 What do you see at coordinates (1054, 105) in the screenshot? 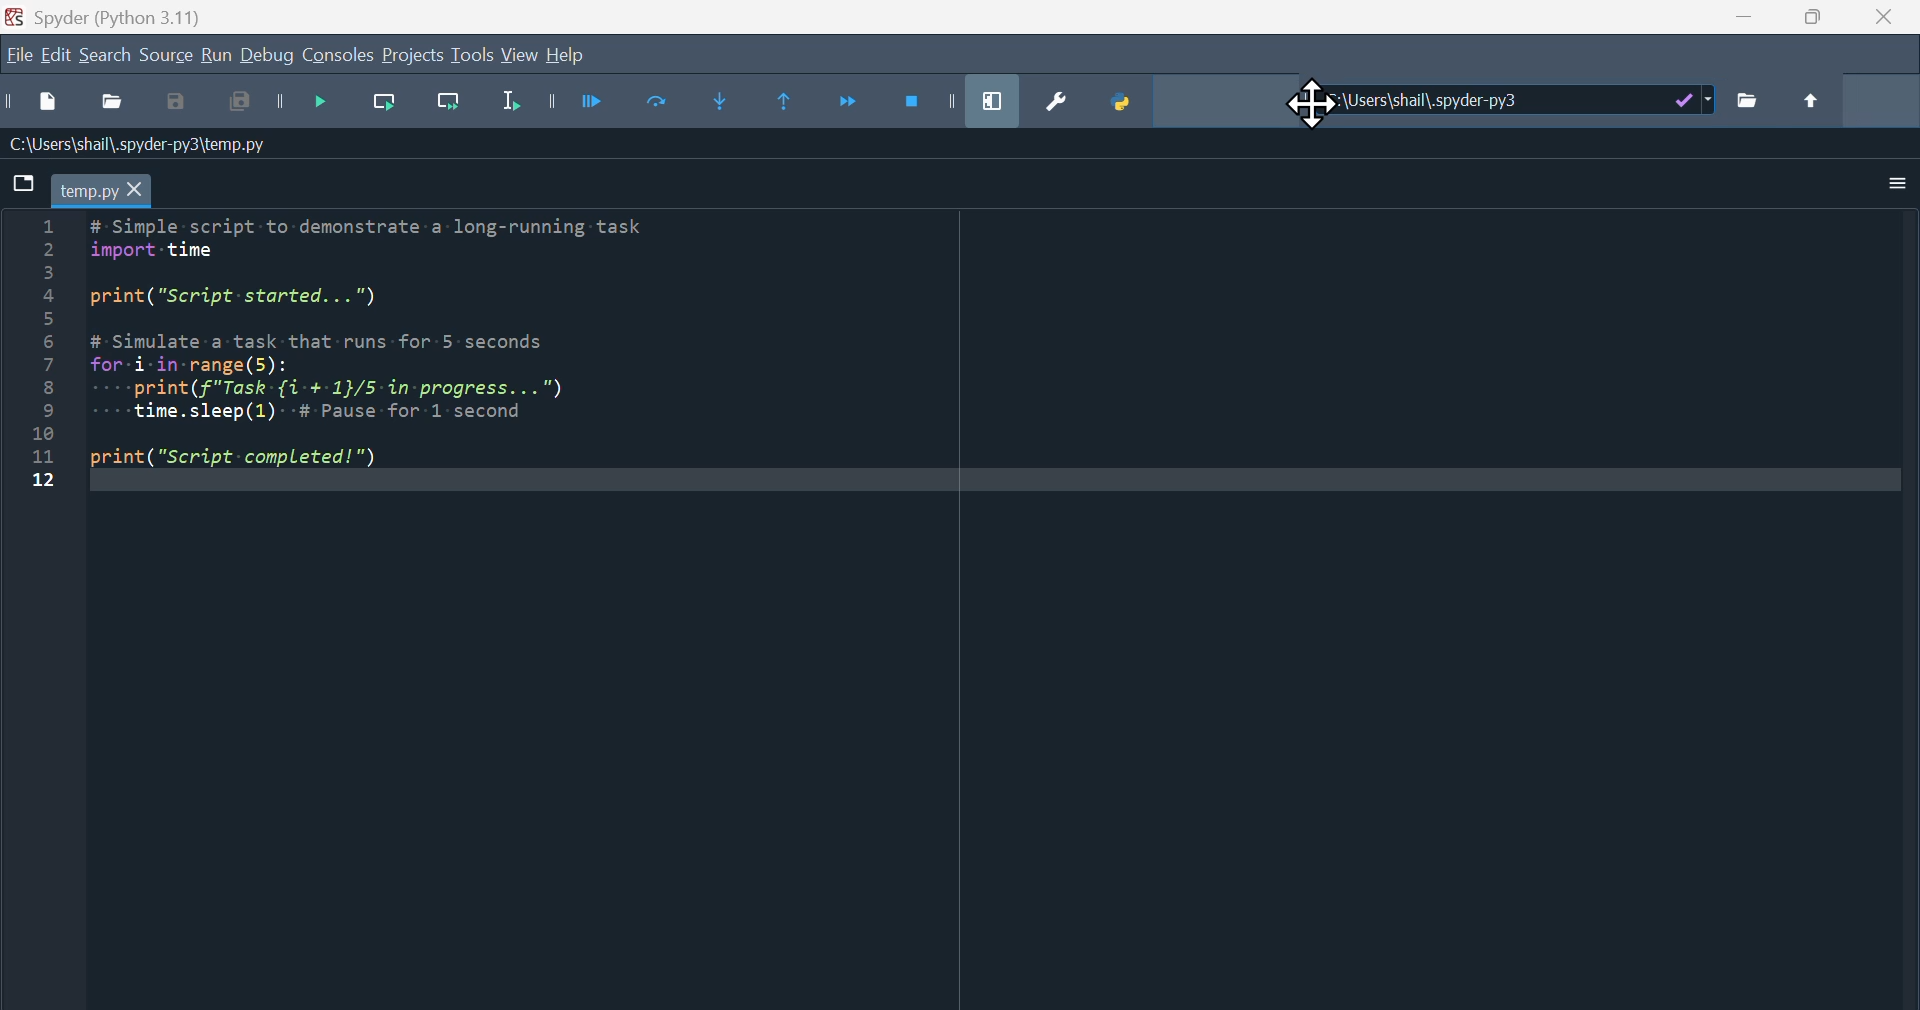
I see `Preferences` at bounding box center [1054, 105].